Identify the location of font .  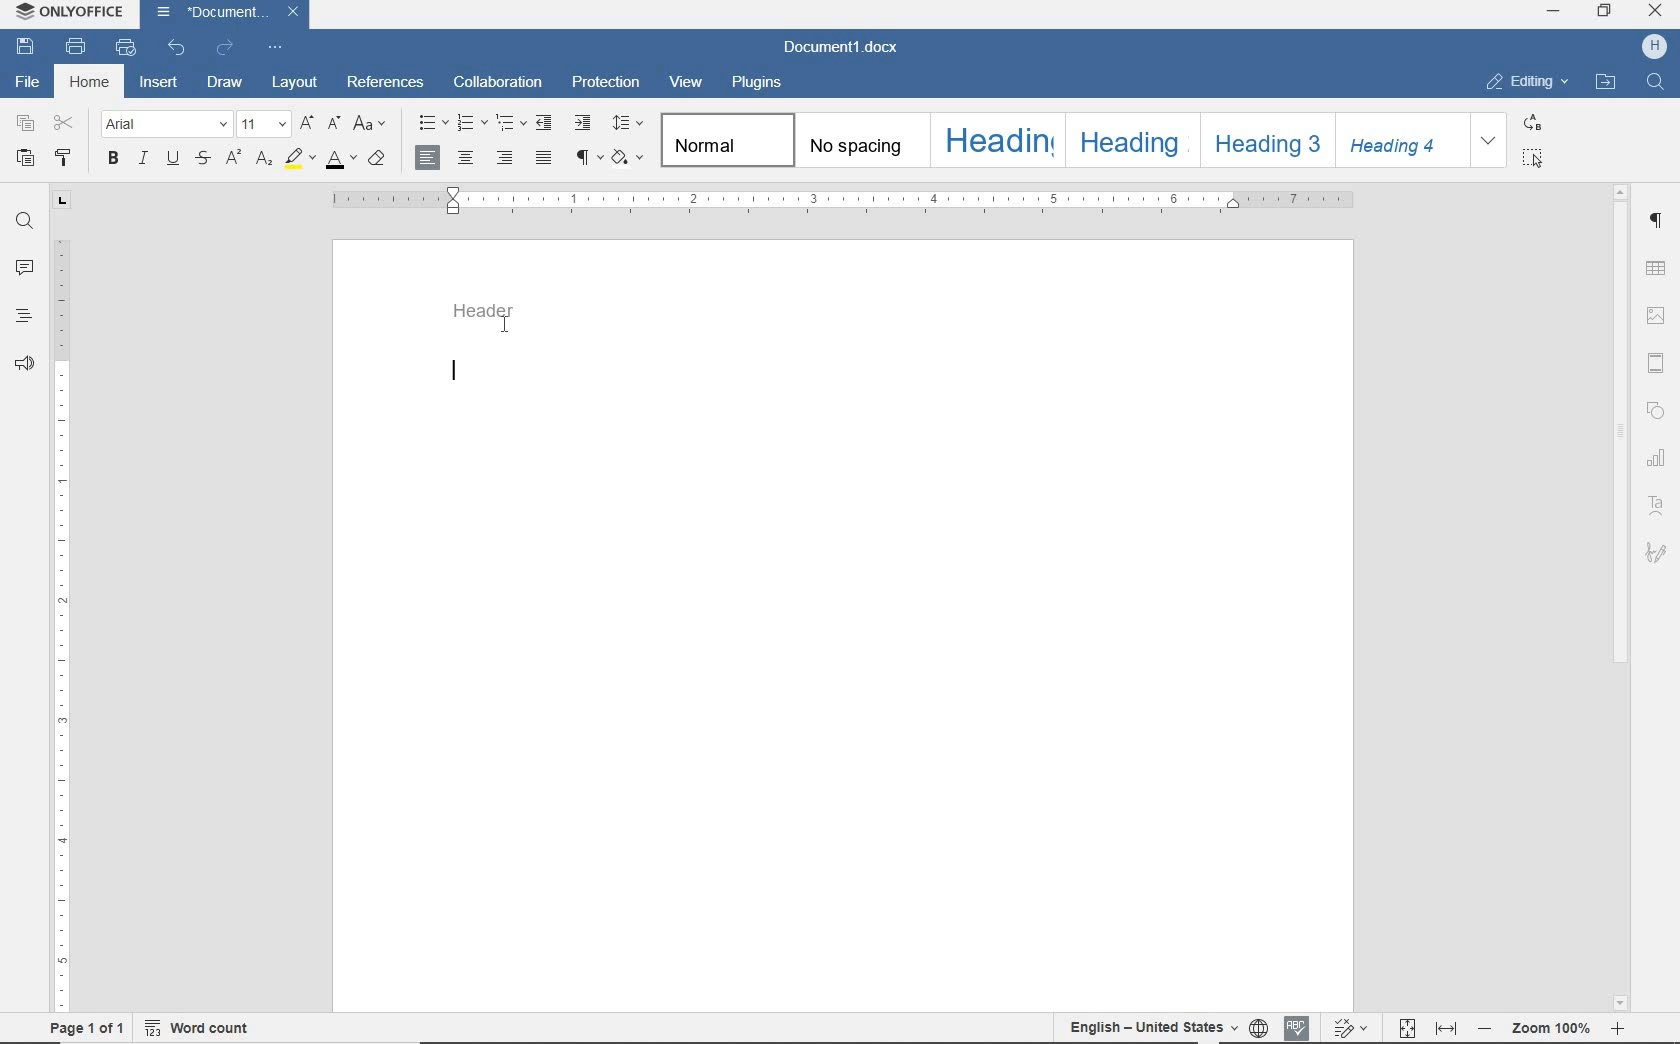
(166, 125).